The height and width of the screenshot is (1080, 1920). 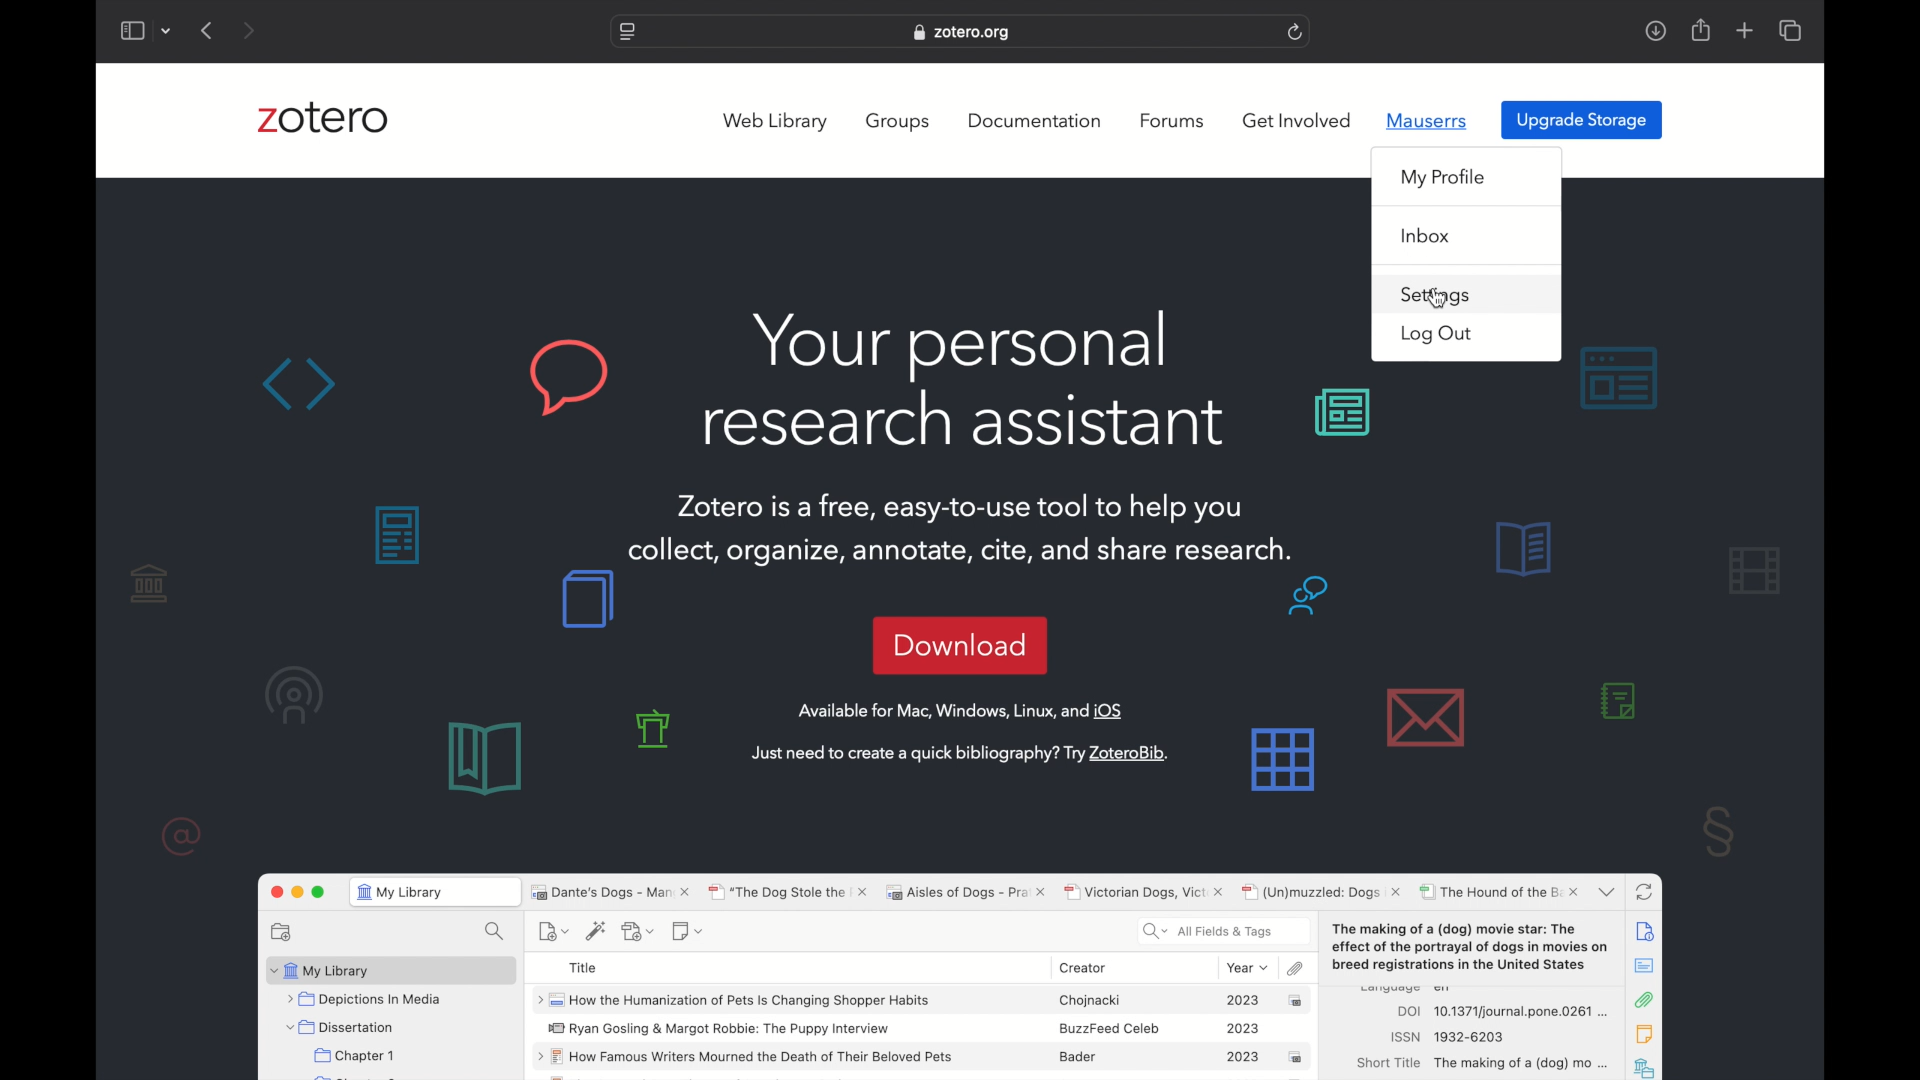 I want to click on get involved, so click(x=1297, y=120).